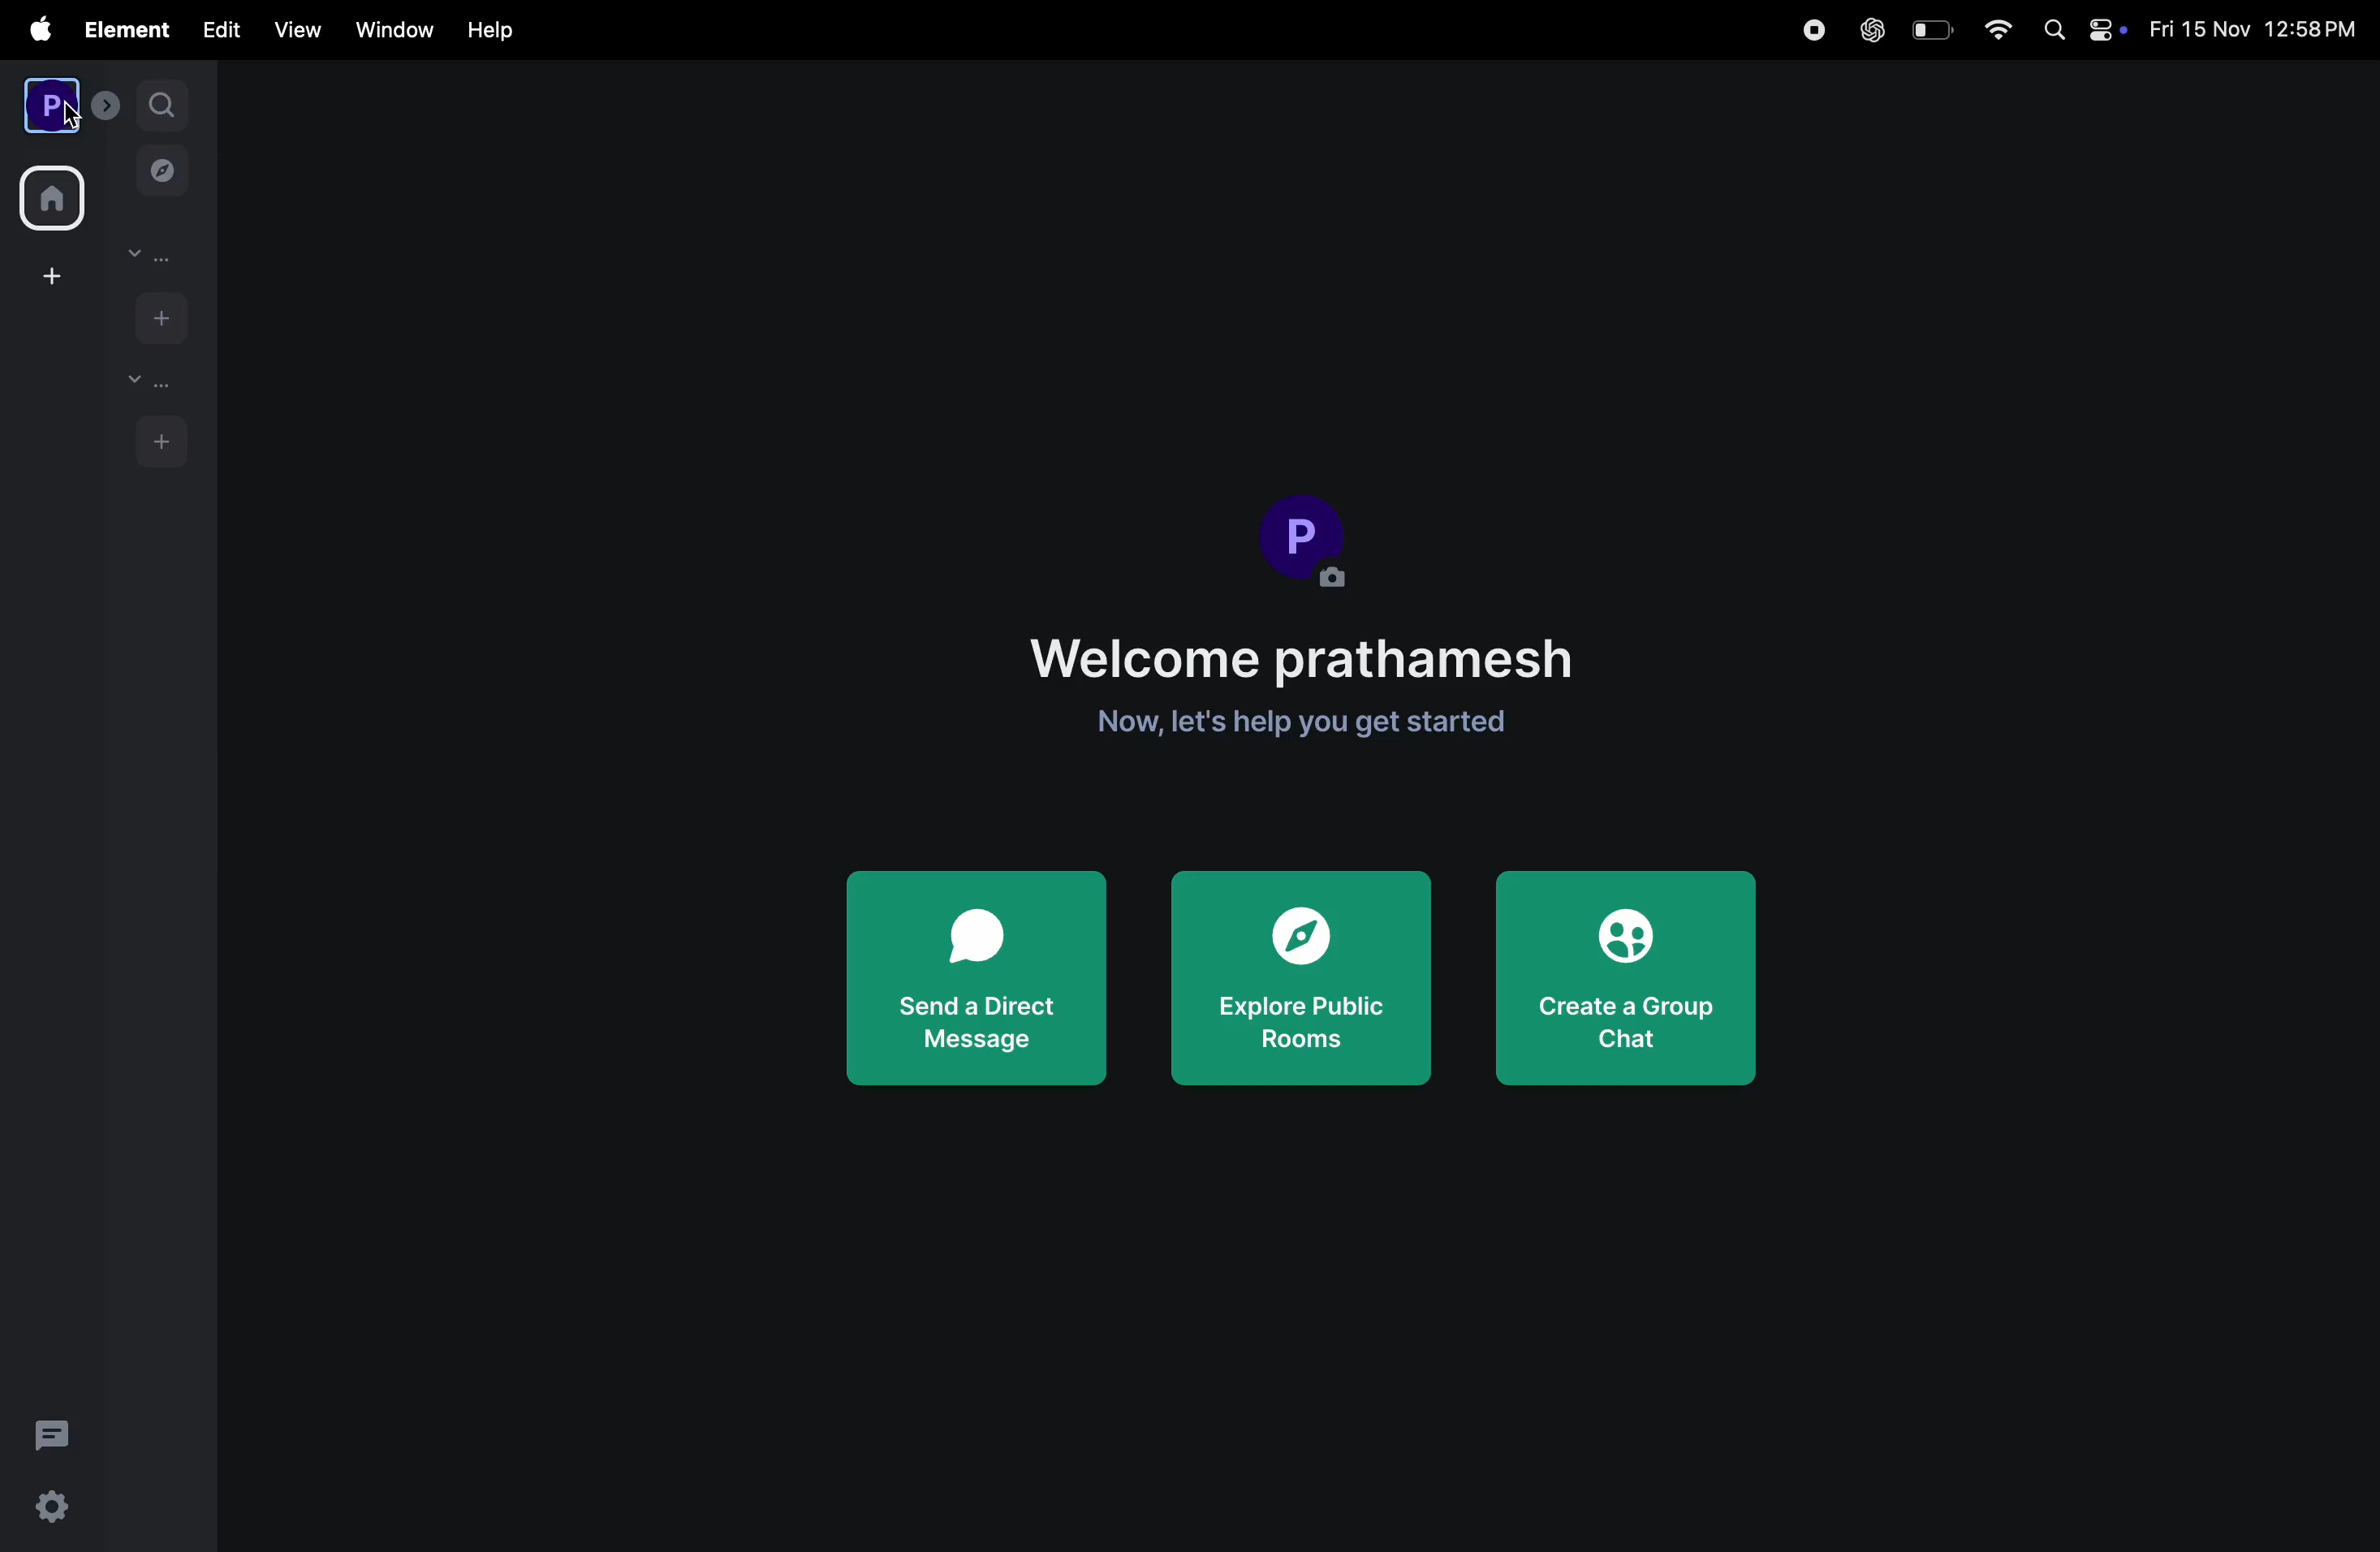 This screenshot has width=2380, height=1552. I want to click on home, so click(48, 198).